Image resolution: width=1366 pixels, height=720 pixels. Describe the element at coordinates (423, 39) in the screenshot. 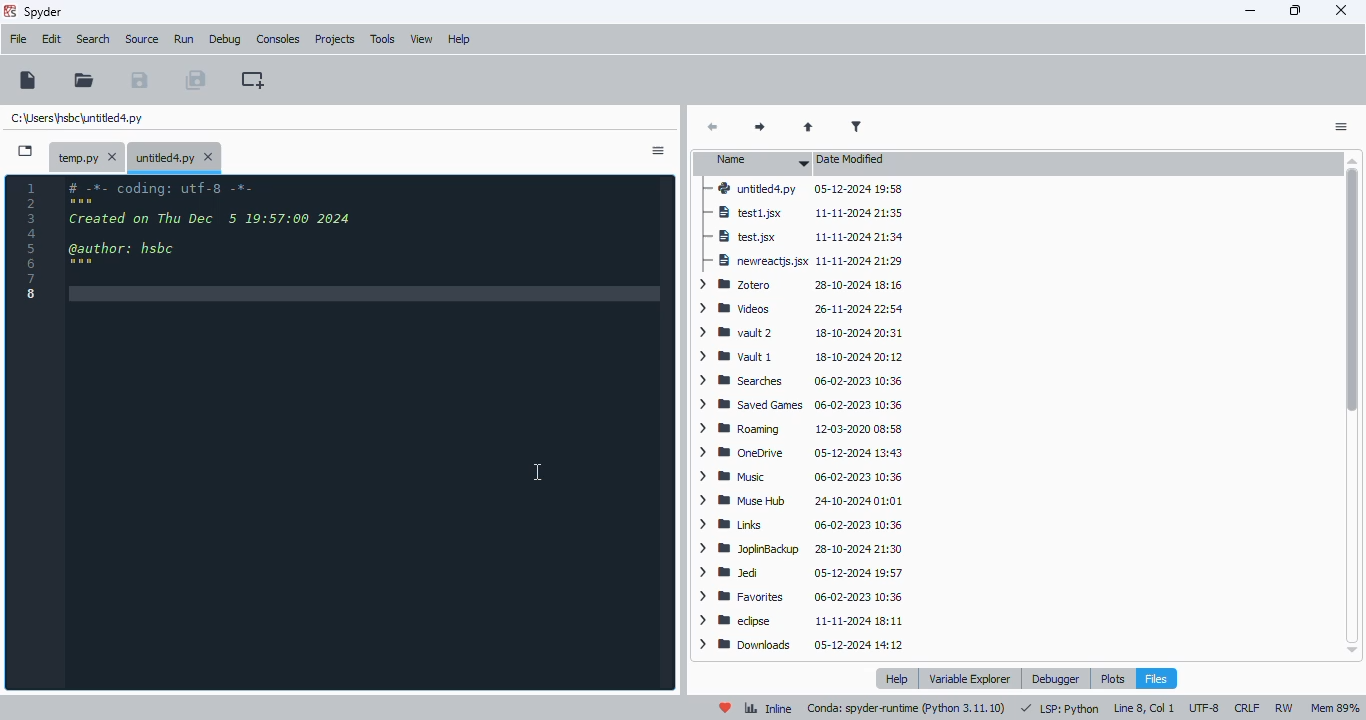

I see `view` at that location.